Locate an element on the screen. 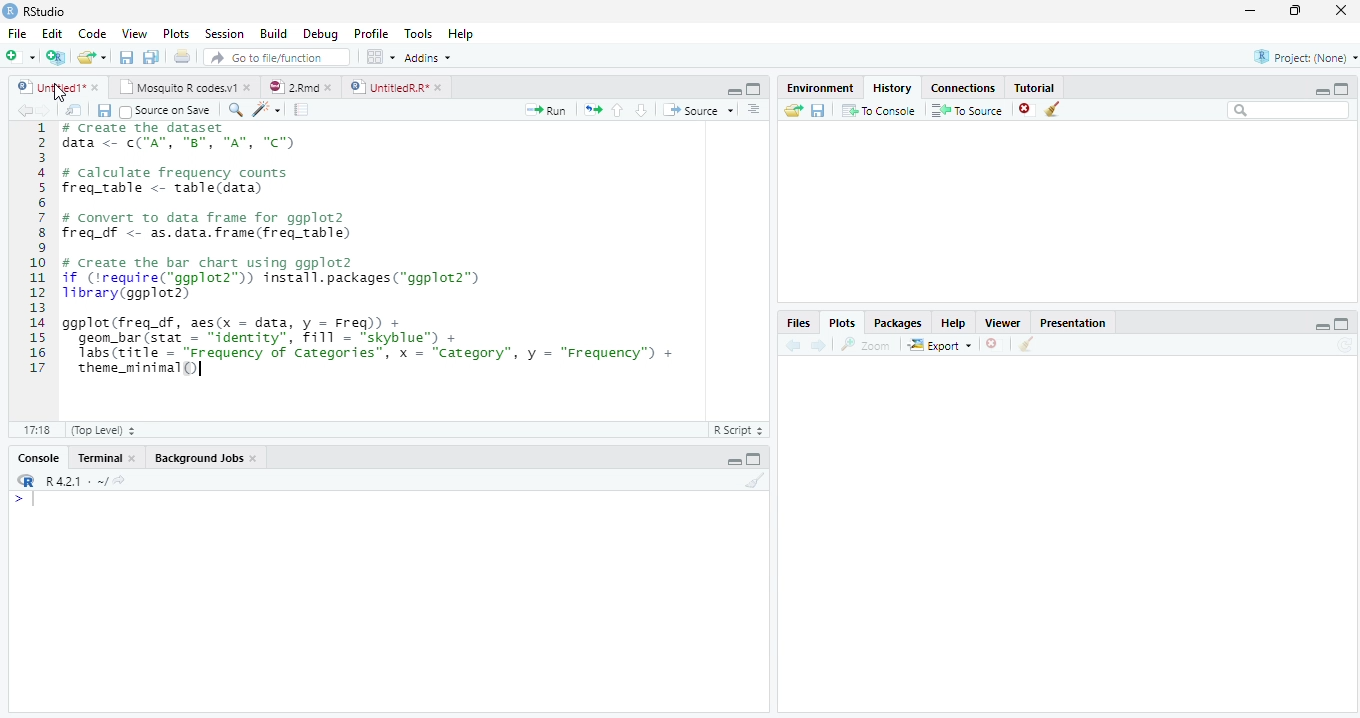  Delete  is located at coordinates (1027, 110).